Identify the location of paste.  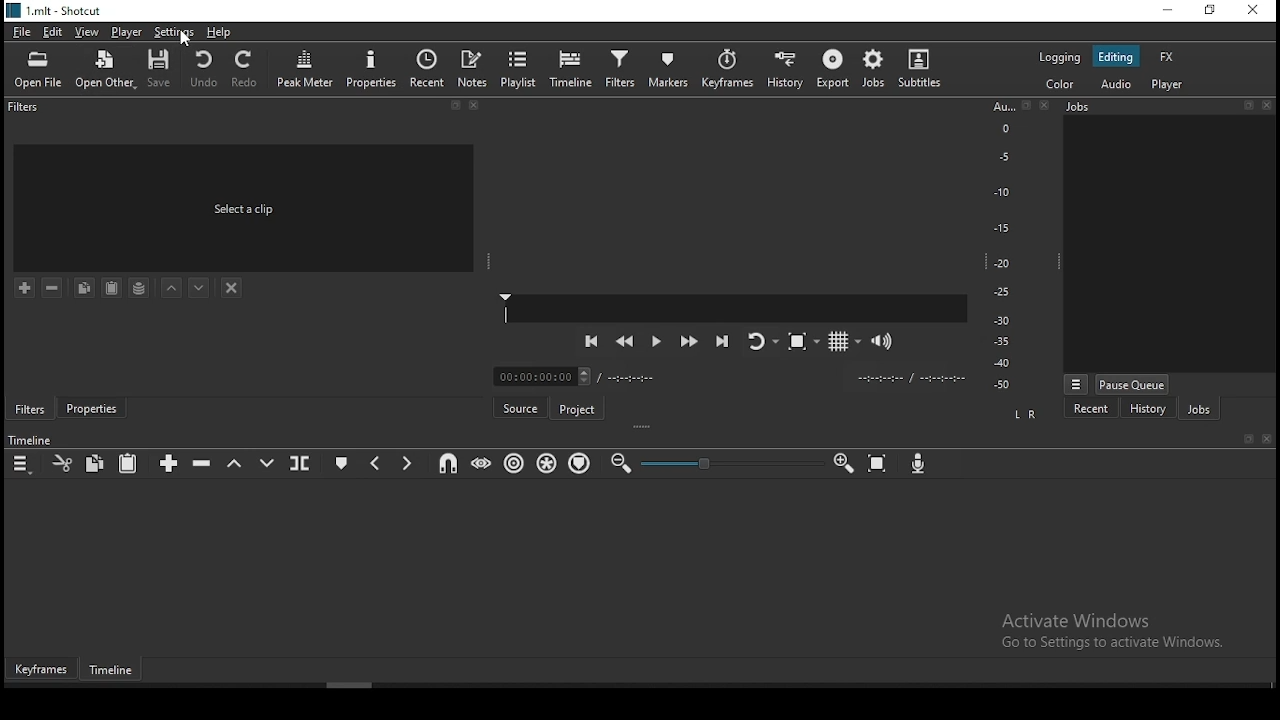
(129, 463).